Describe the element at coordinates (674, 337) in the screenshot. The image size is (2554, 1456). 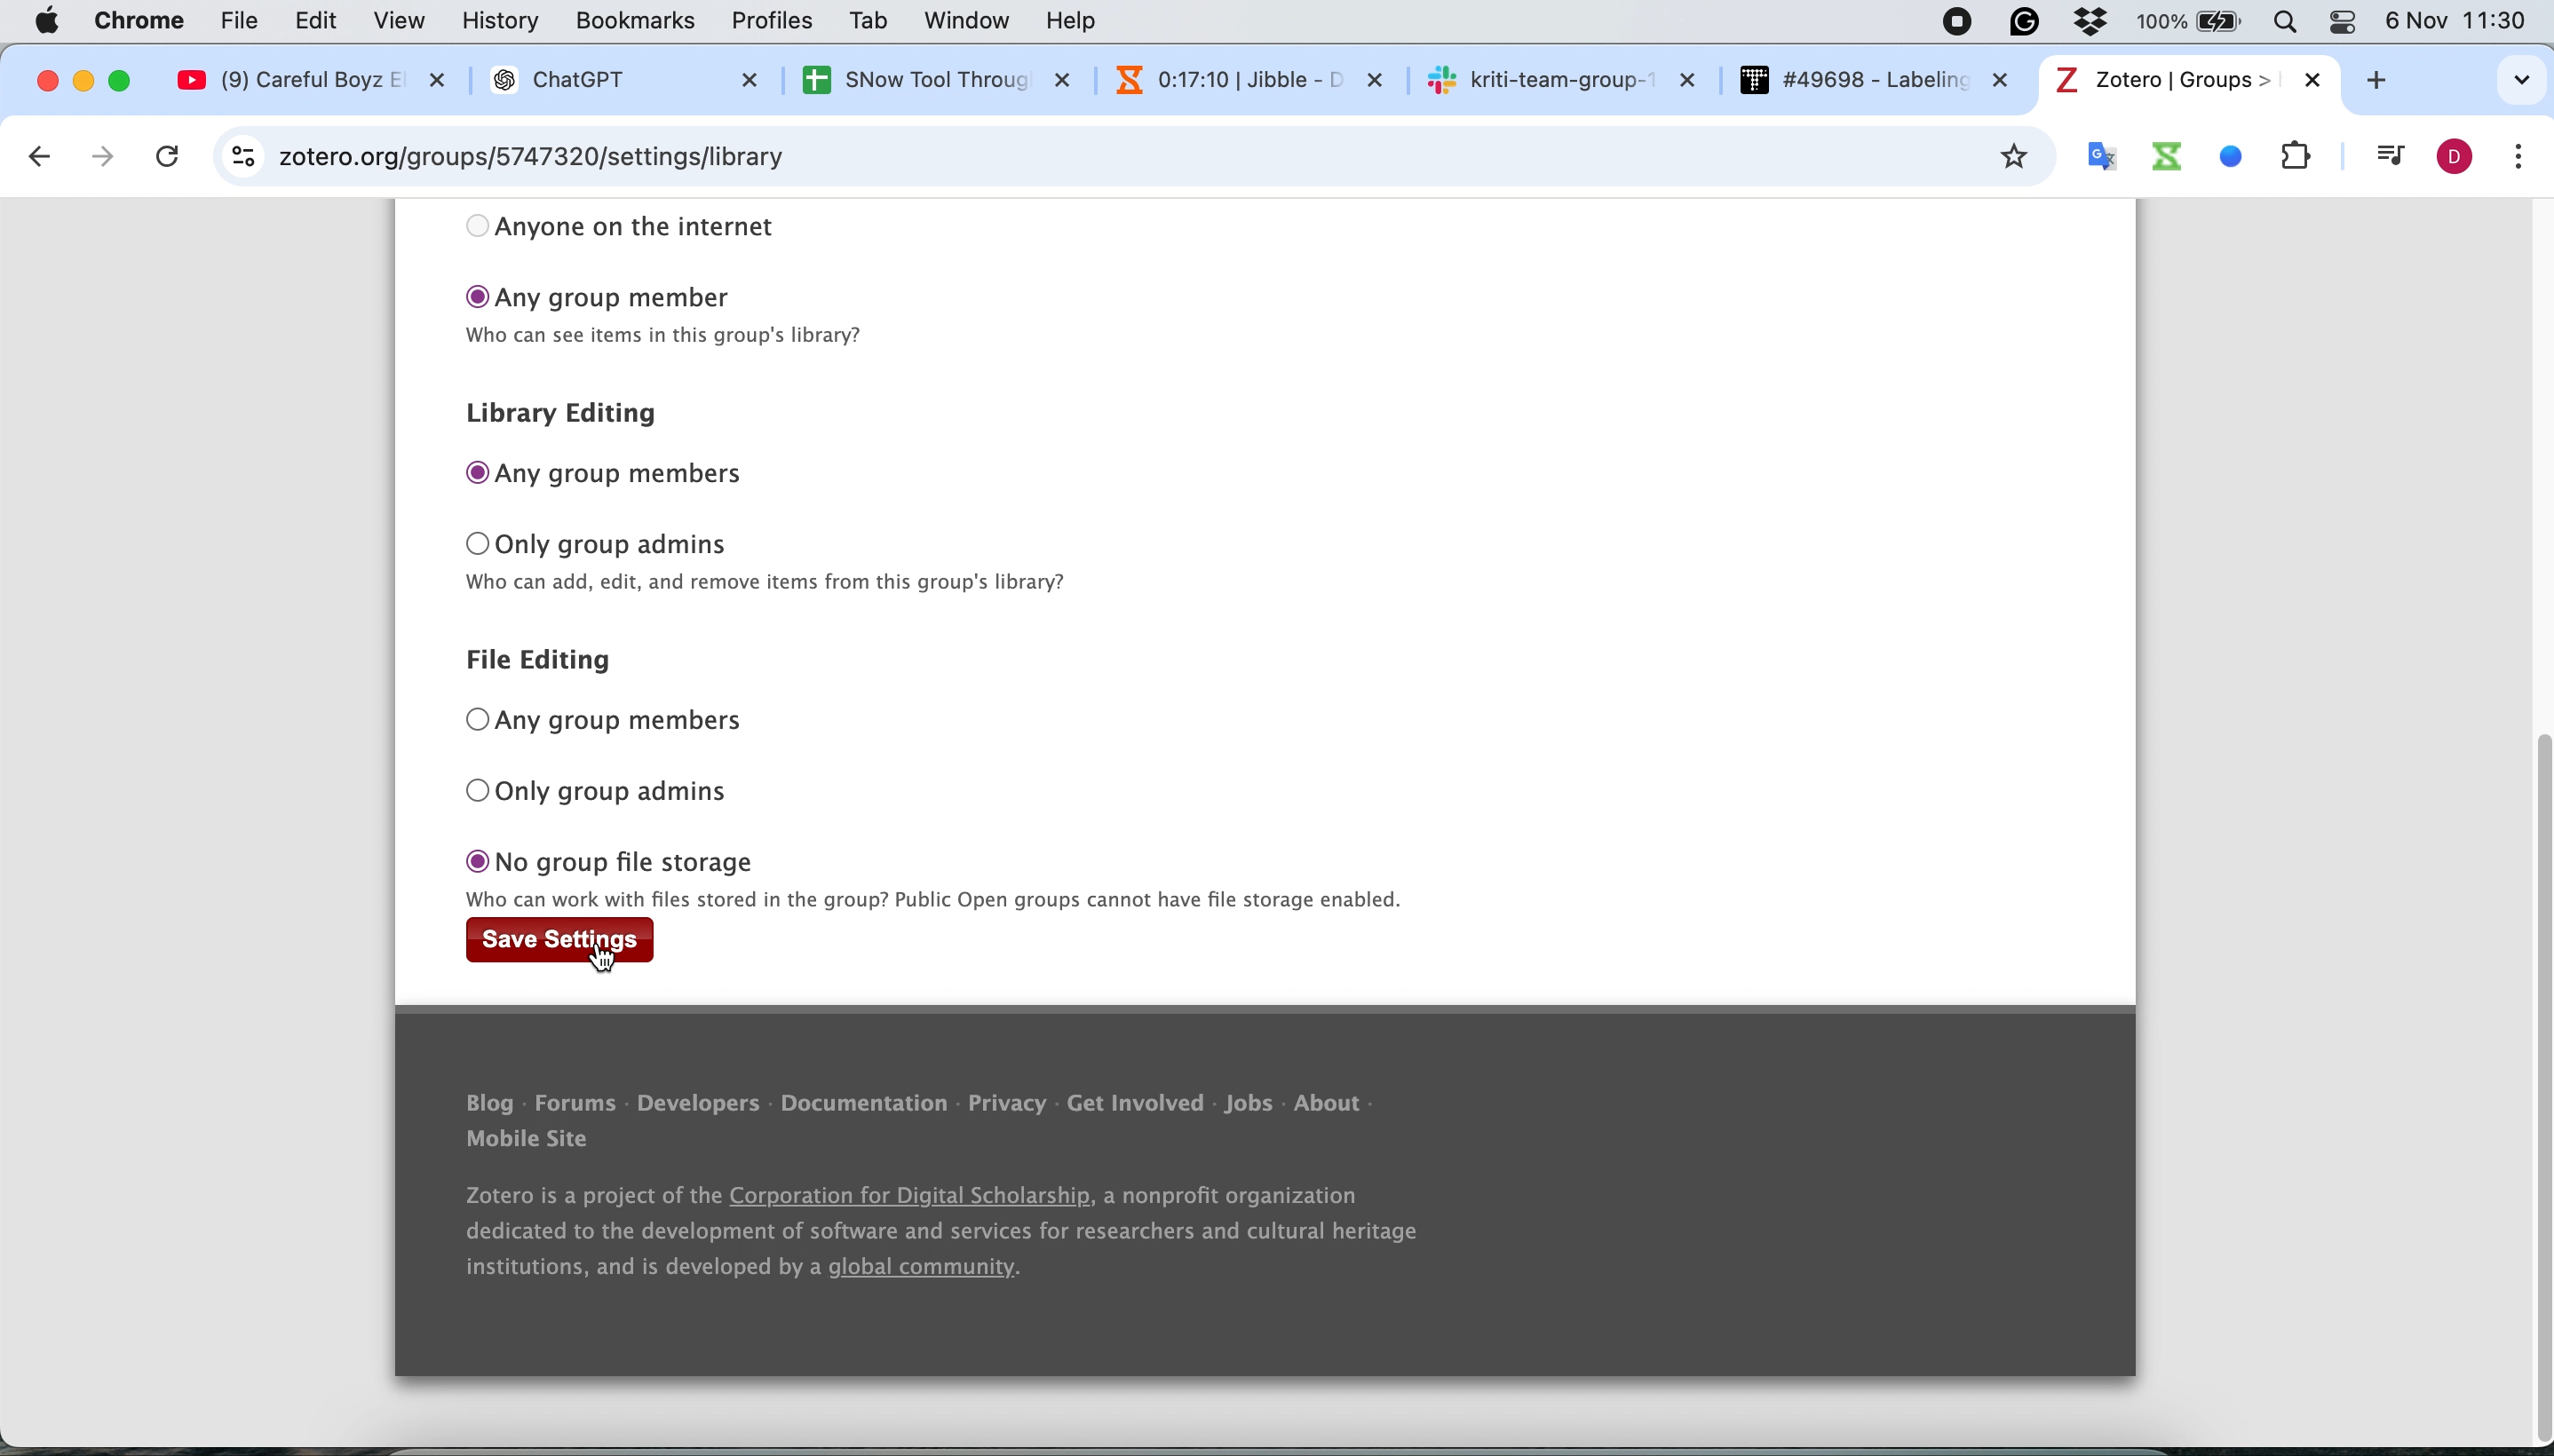
I see `text` at that location.